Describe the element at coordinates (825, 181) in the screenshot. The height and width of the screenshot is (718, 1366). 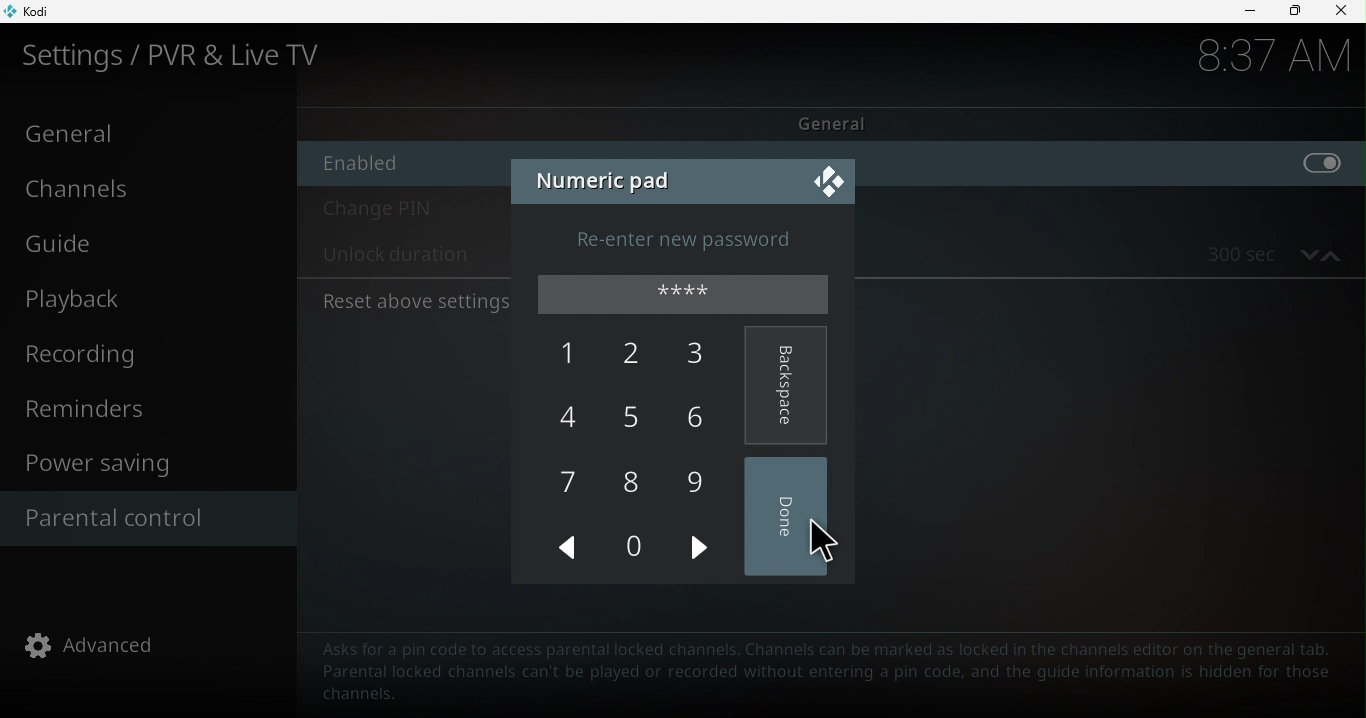
I see `Close` at that location.